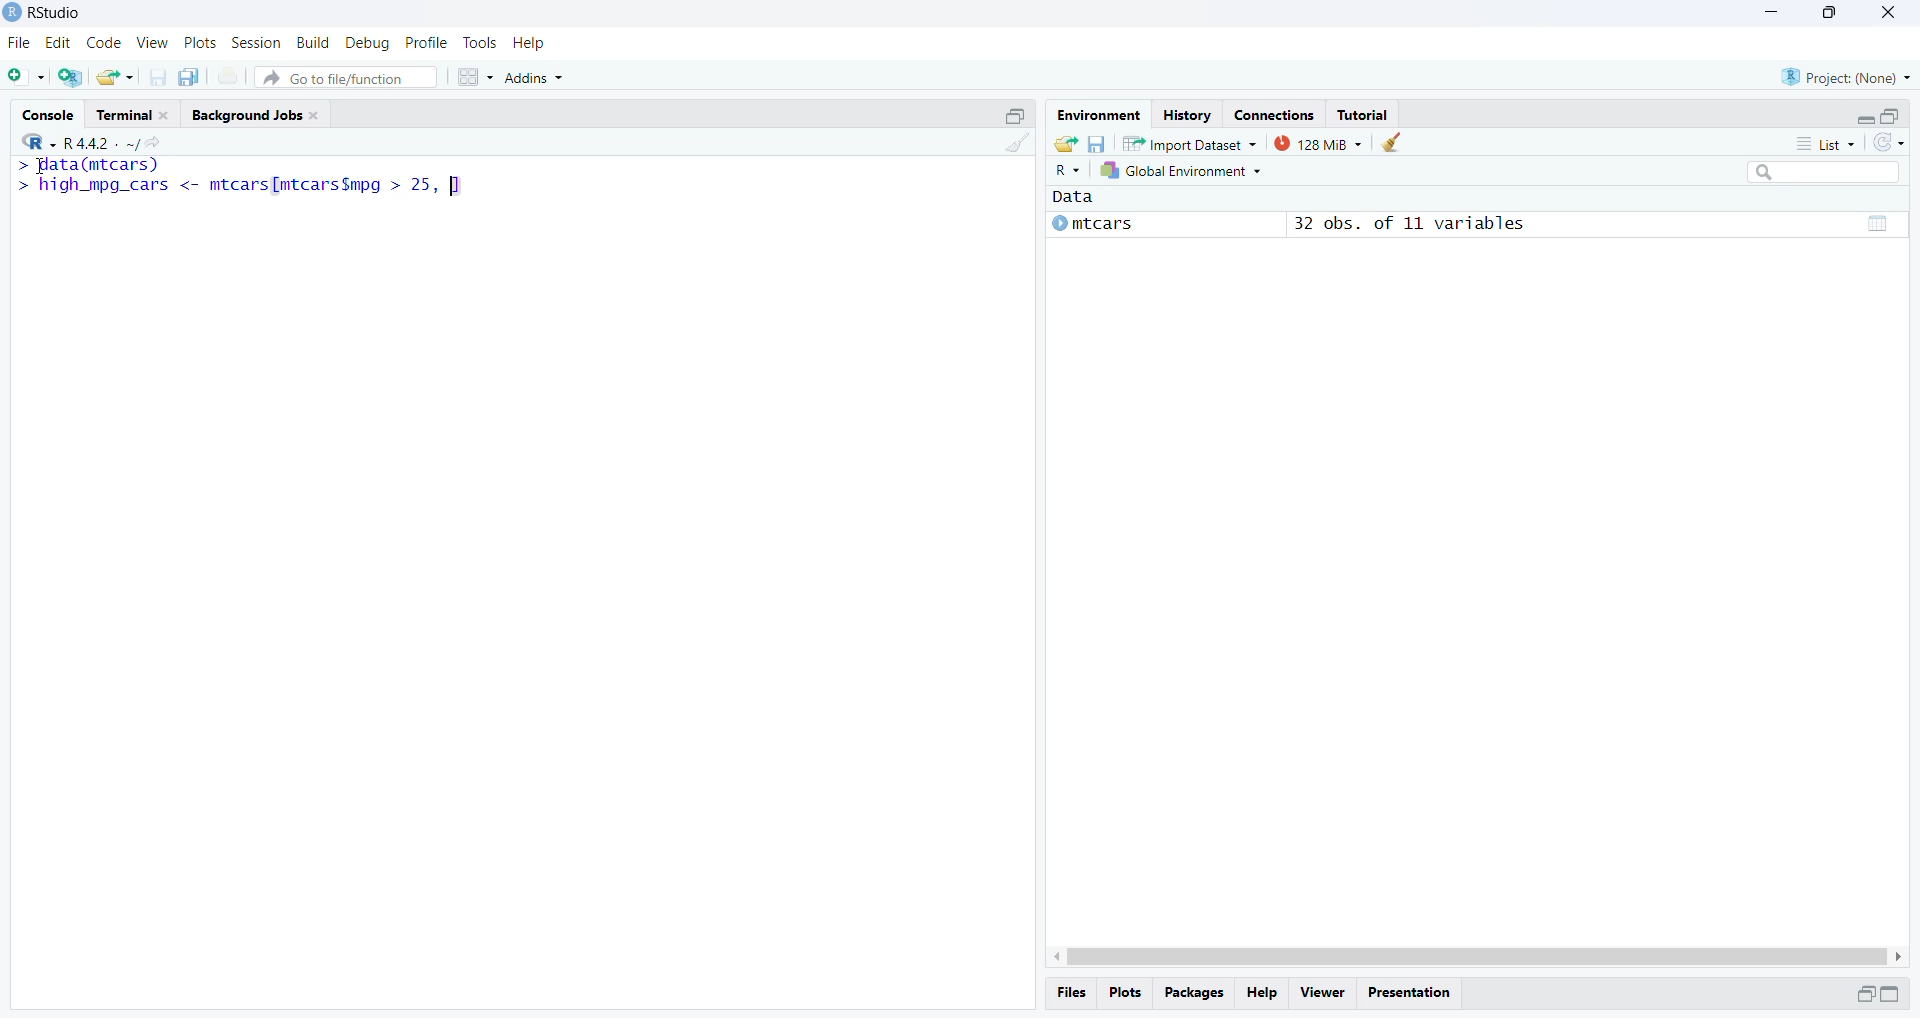 Image resolution: width=1920 pixels, height=1018 pixels. I want to click on maximize, so click(1891, 117).